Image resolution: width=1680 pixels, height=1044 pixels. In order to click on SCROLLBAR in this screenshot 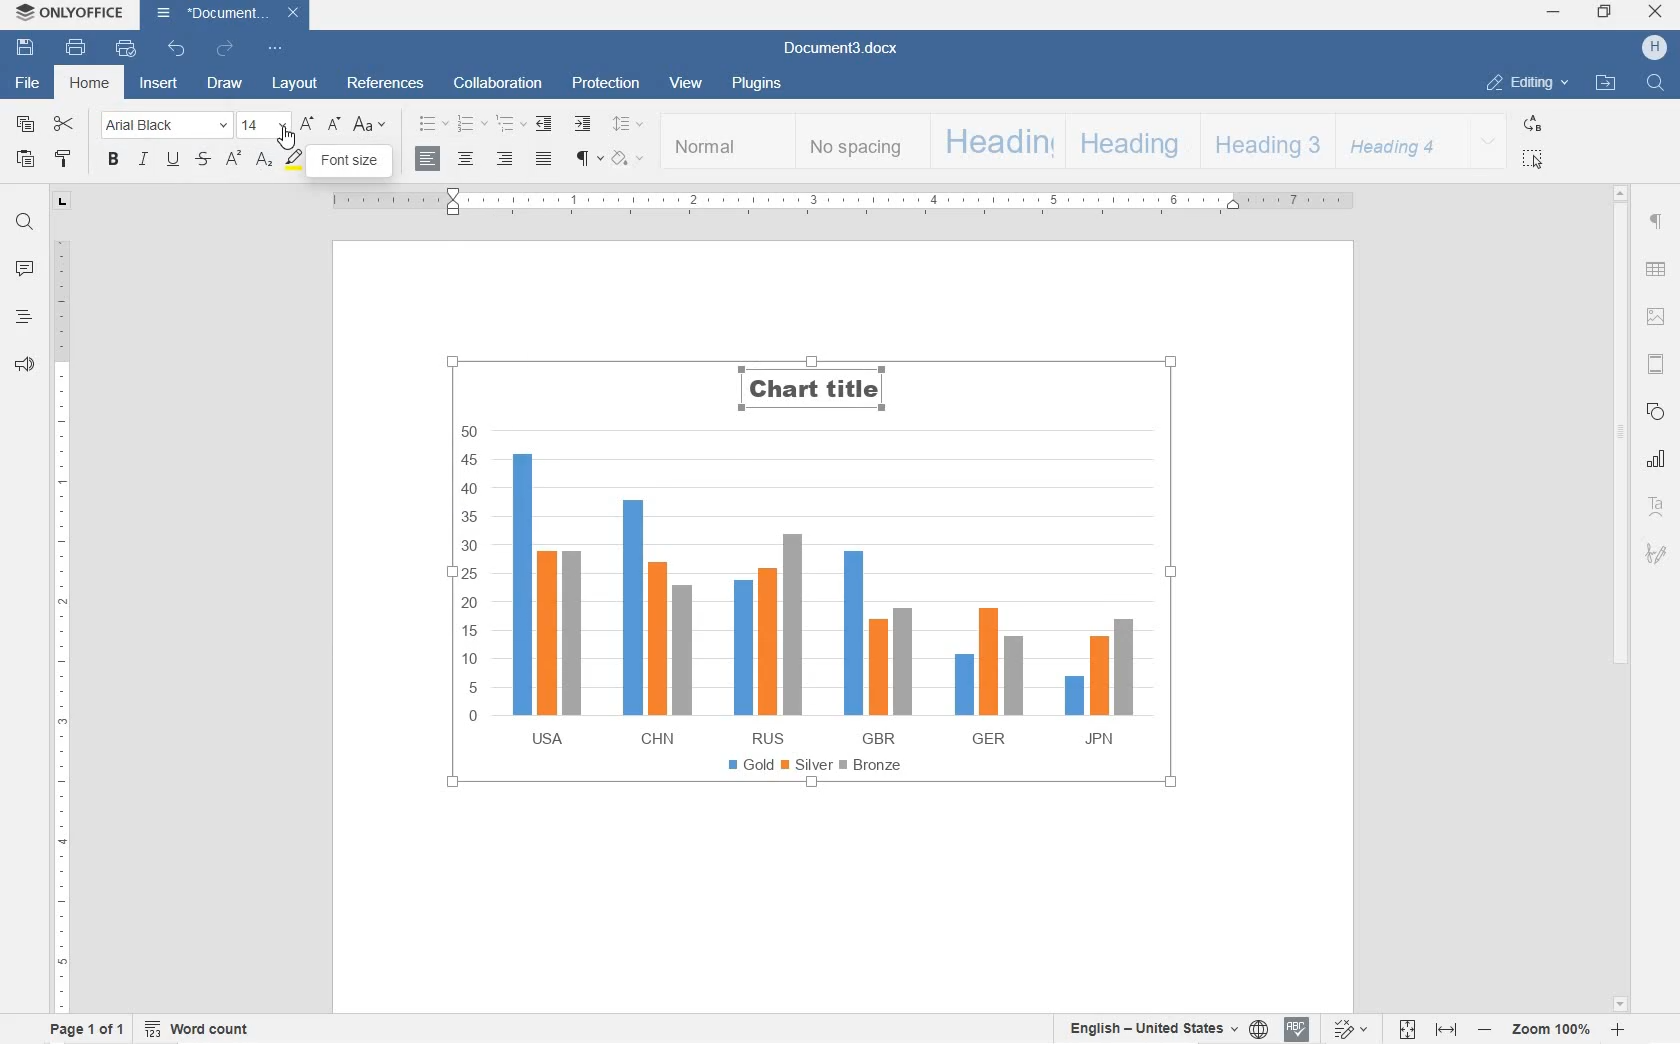, I will do `click(1619, 599)`.